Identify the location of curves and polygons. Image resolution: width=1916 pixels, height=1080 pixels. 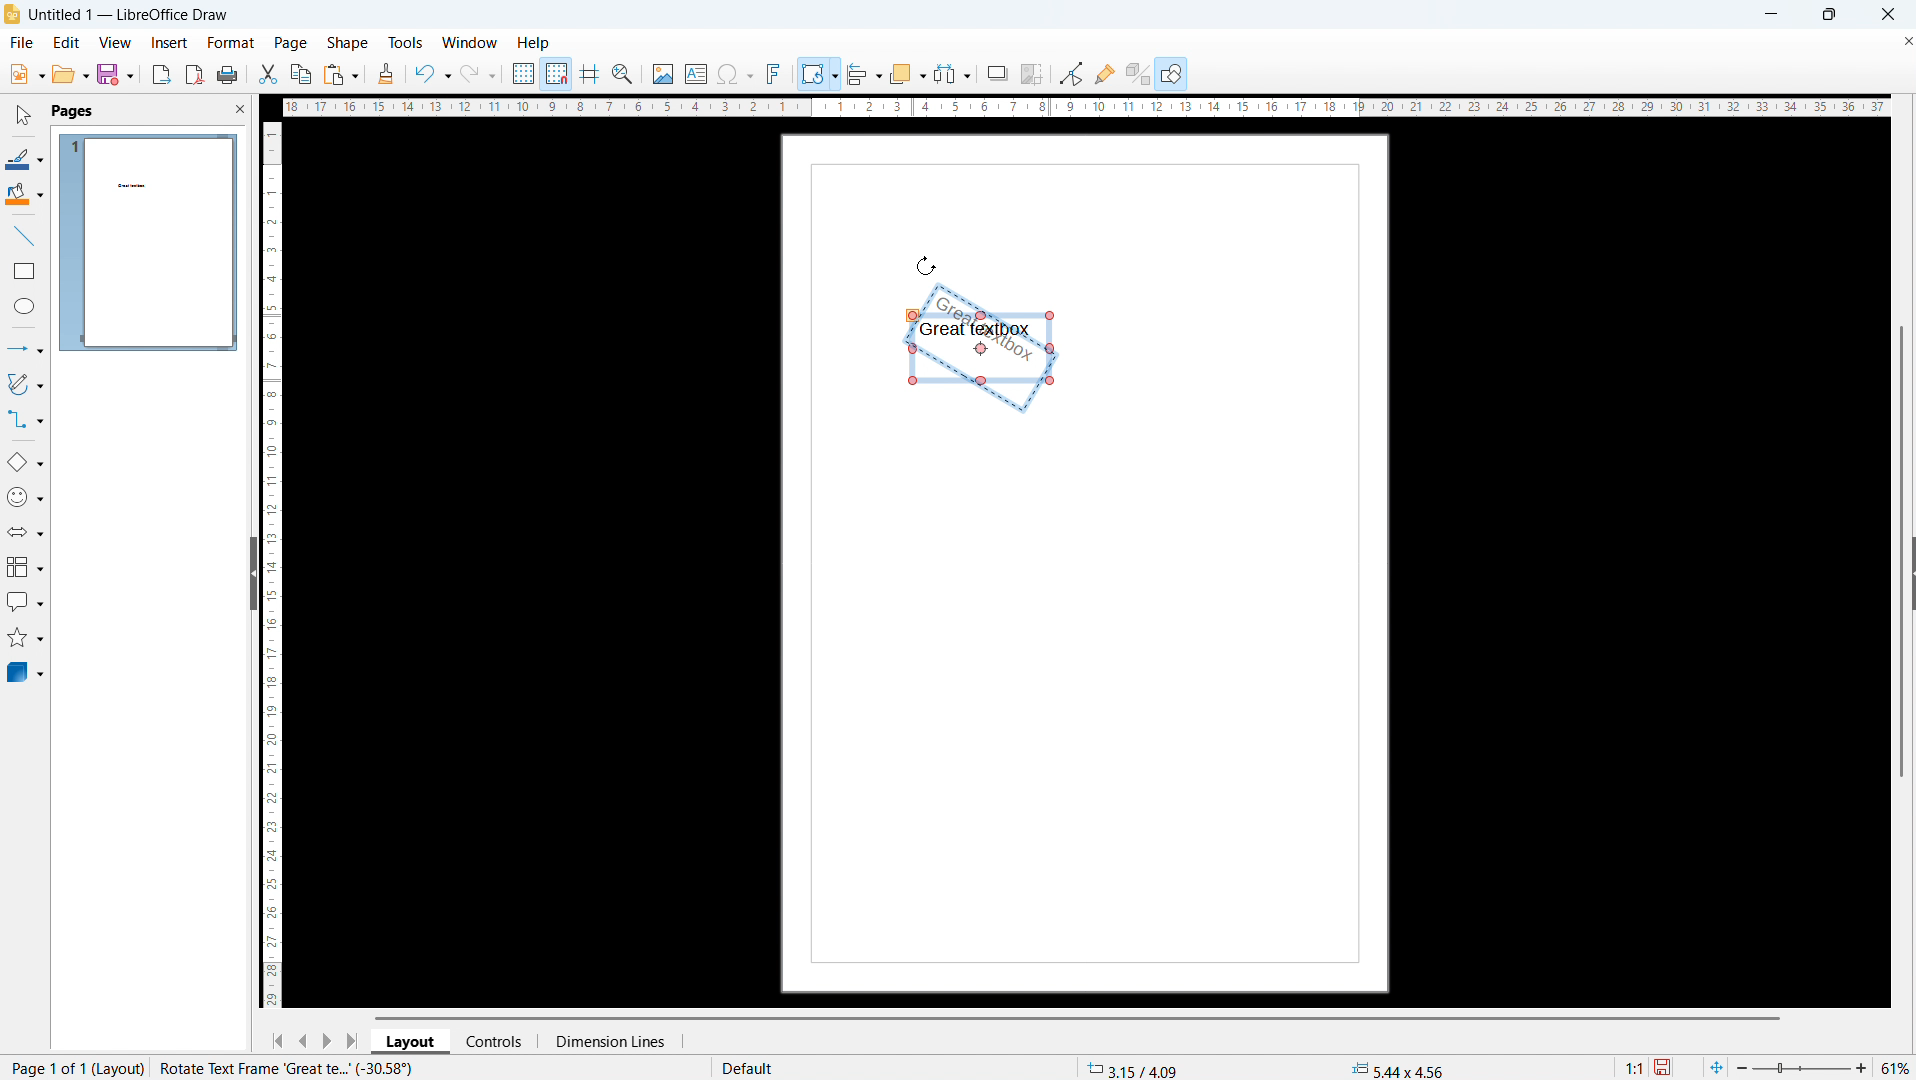
(24, 385).